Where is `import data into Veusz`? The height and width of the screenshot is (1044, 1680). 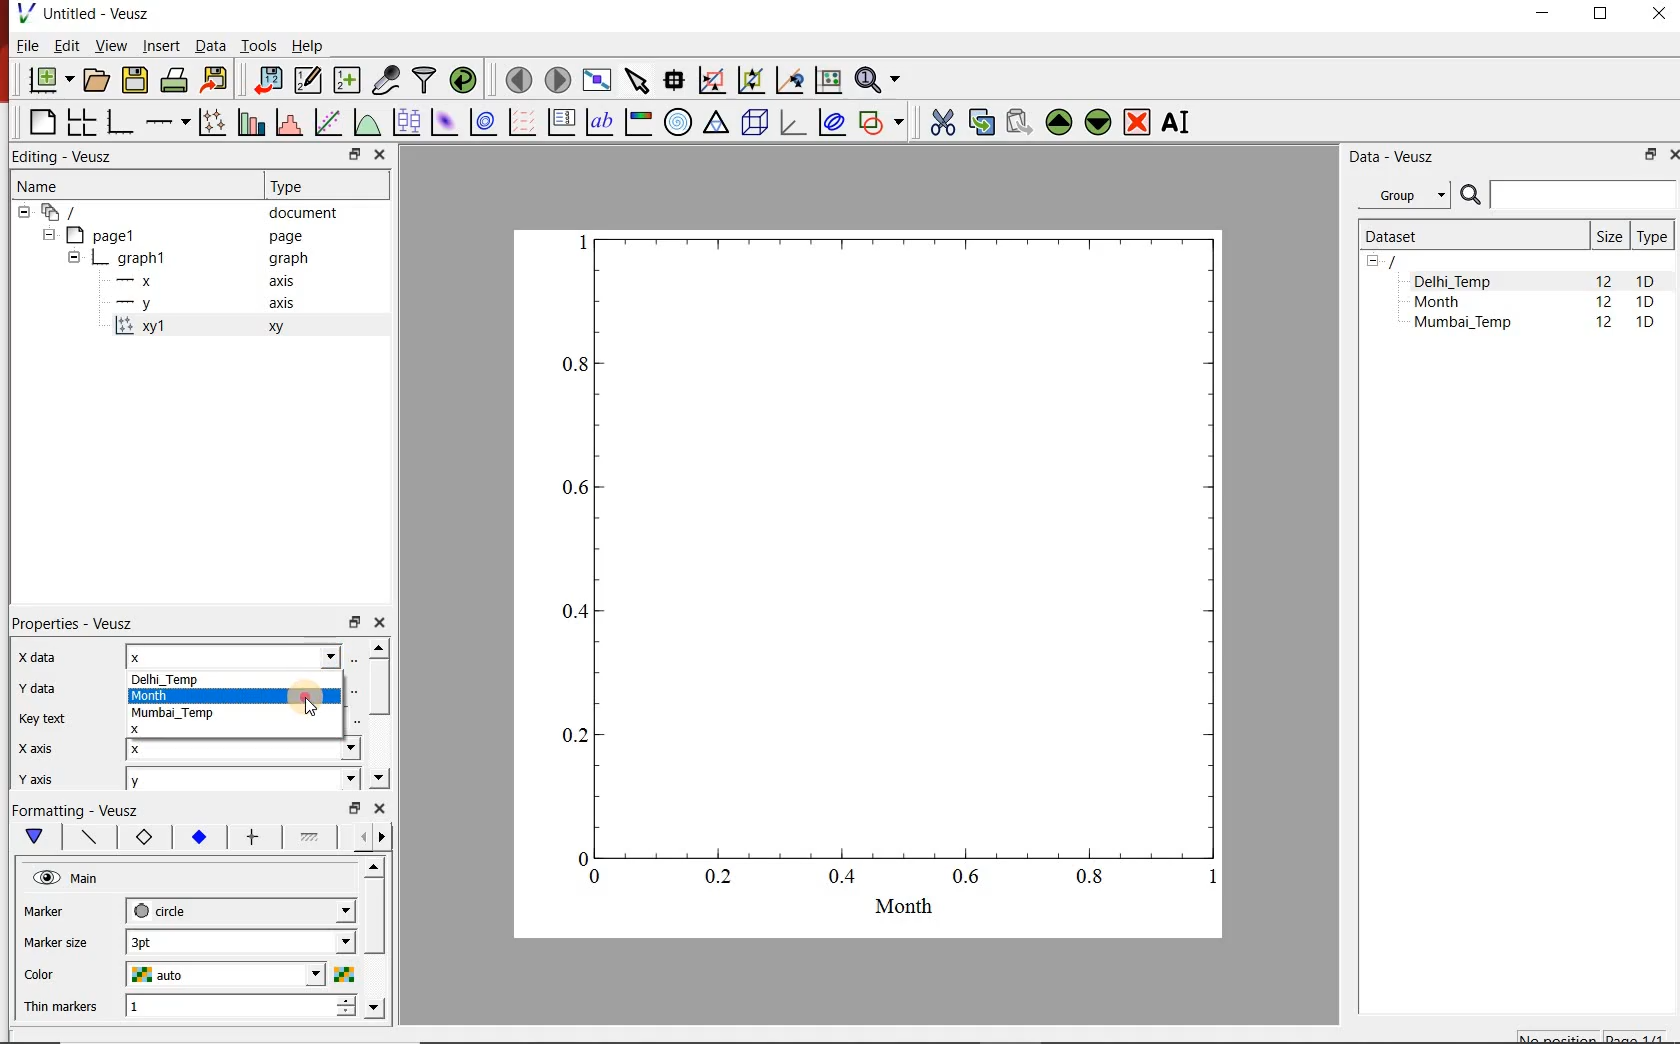
import data into Veusz is located at coordinates (266, 81).